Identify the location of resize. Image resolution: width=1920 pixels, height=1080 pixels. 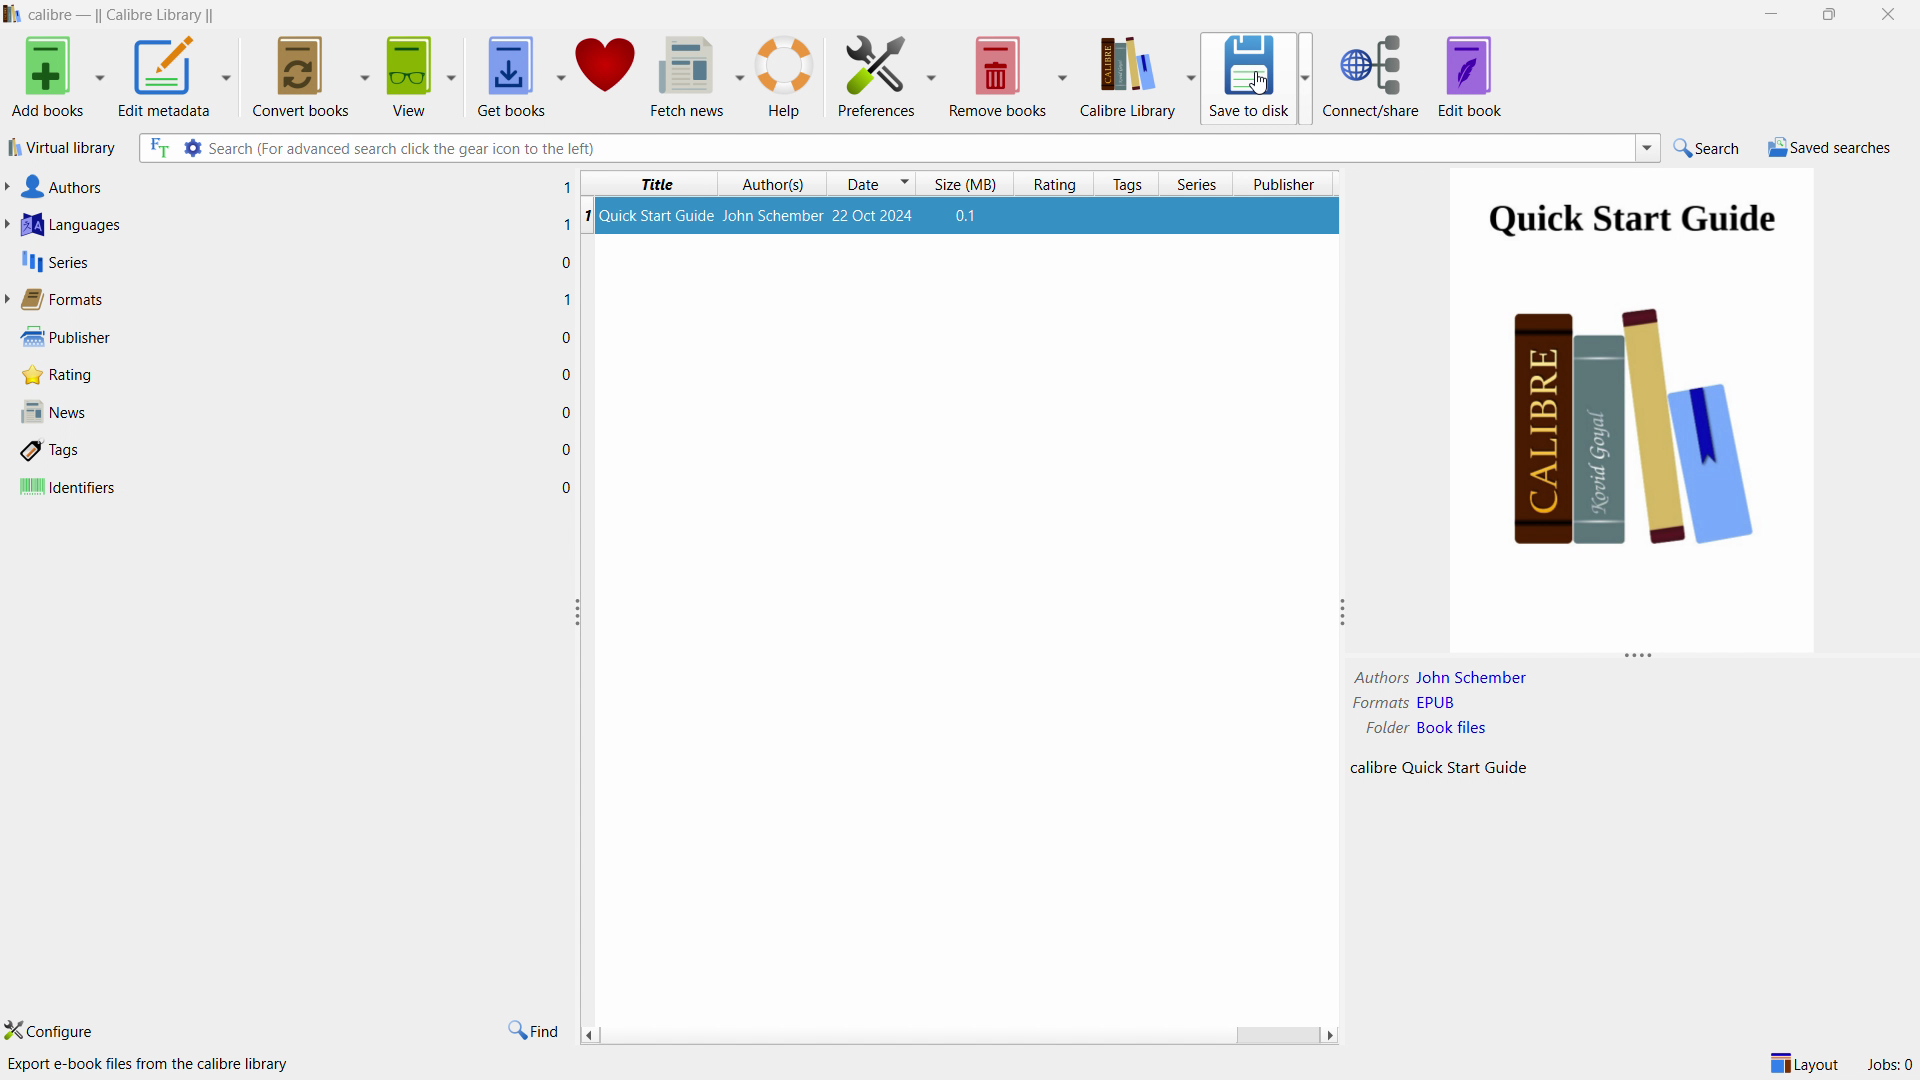
(1337, 613).